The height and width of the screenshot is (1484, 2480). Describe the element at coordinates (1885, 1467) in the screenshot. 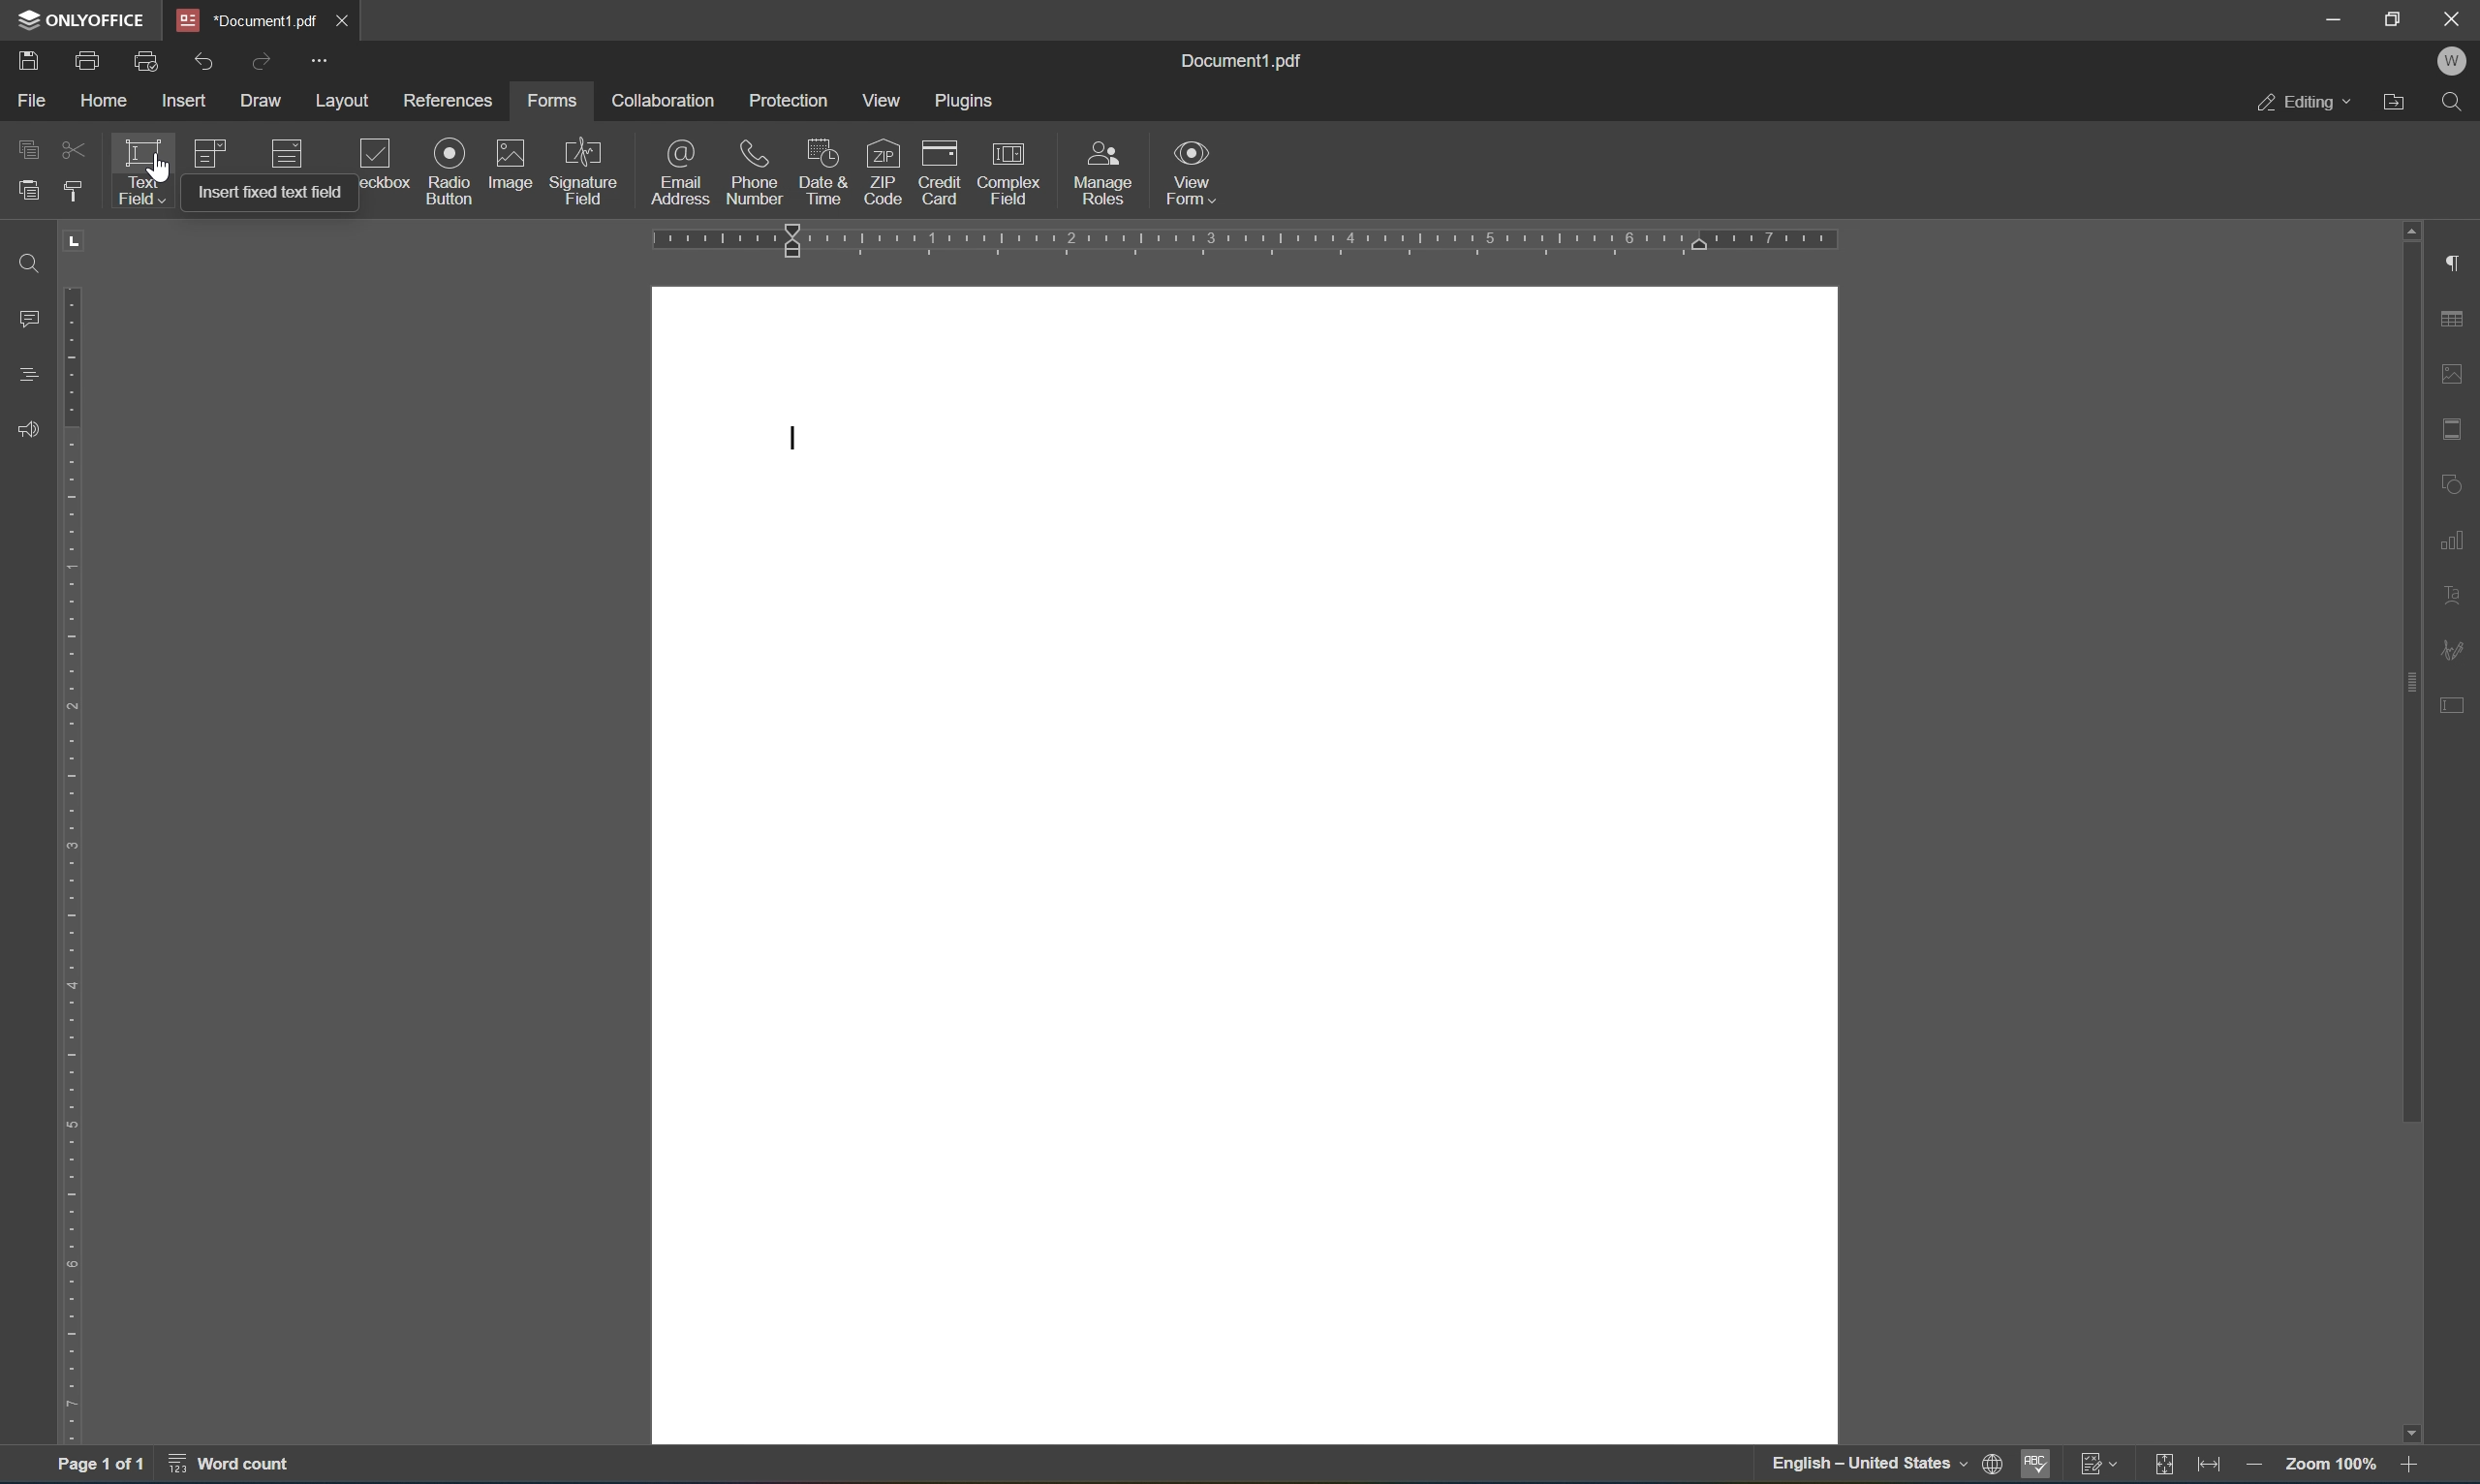

I see `set document language` at that location.